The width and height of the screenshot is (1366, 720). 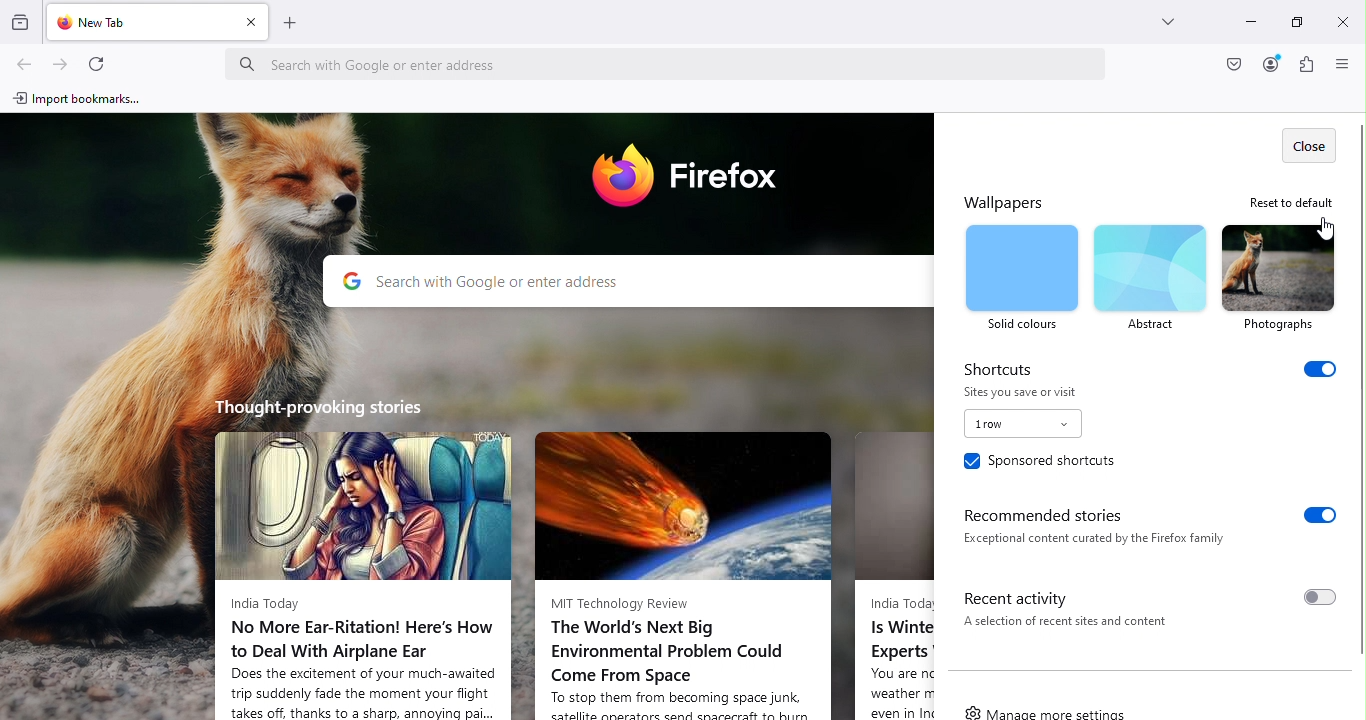 I want to click on Go back one page, so click(x=26, y=61).